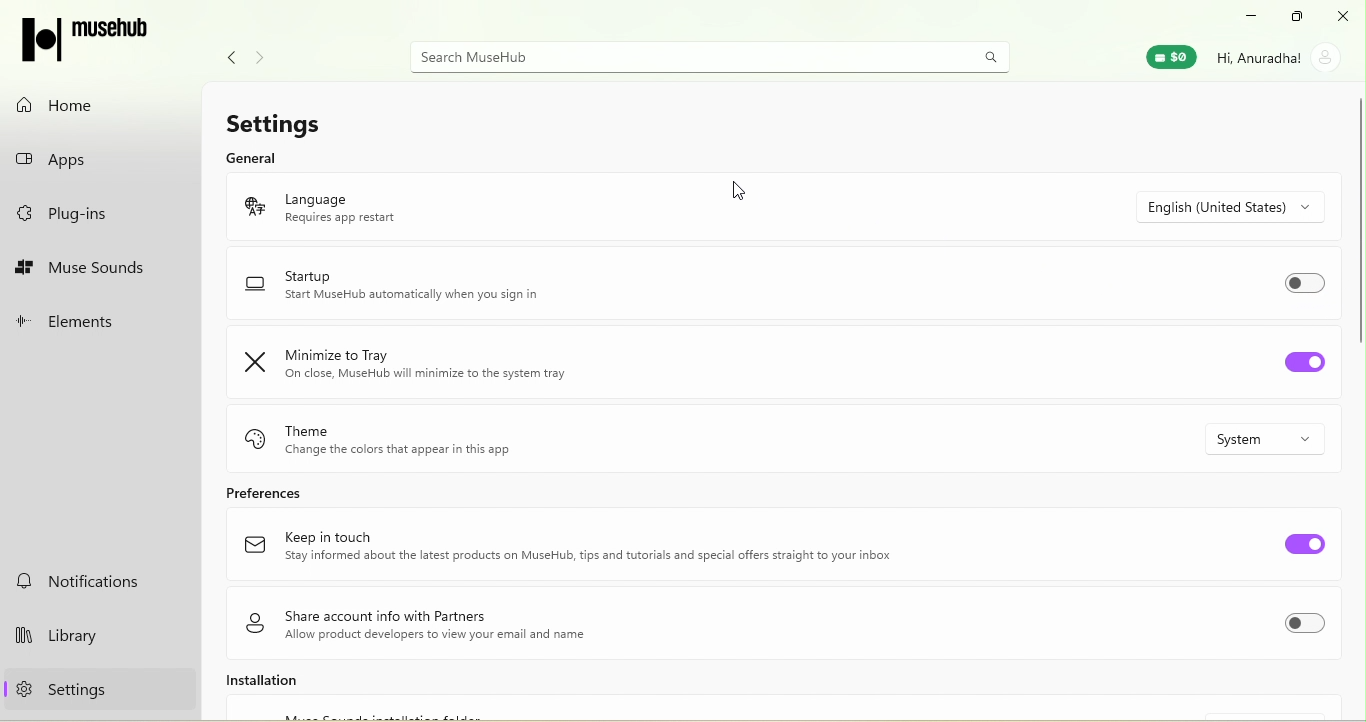 This screenshot has width=1366, height=722. I want to click on maximize, so click(1298, 15).